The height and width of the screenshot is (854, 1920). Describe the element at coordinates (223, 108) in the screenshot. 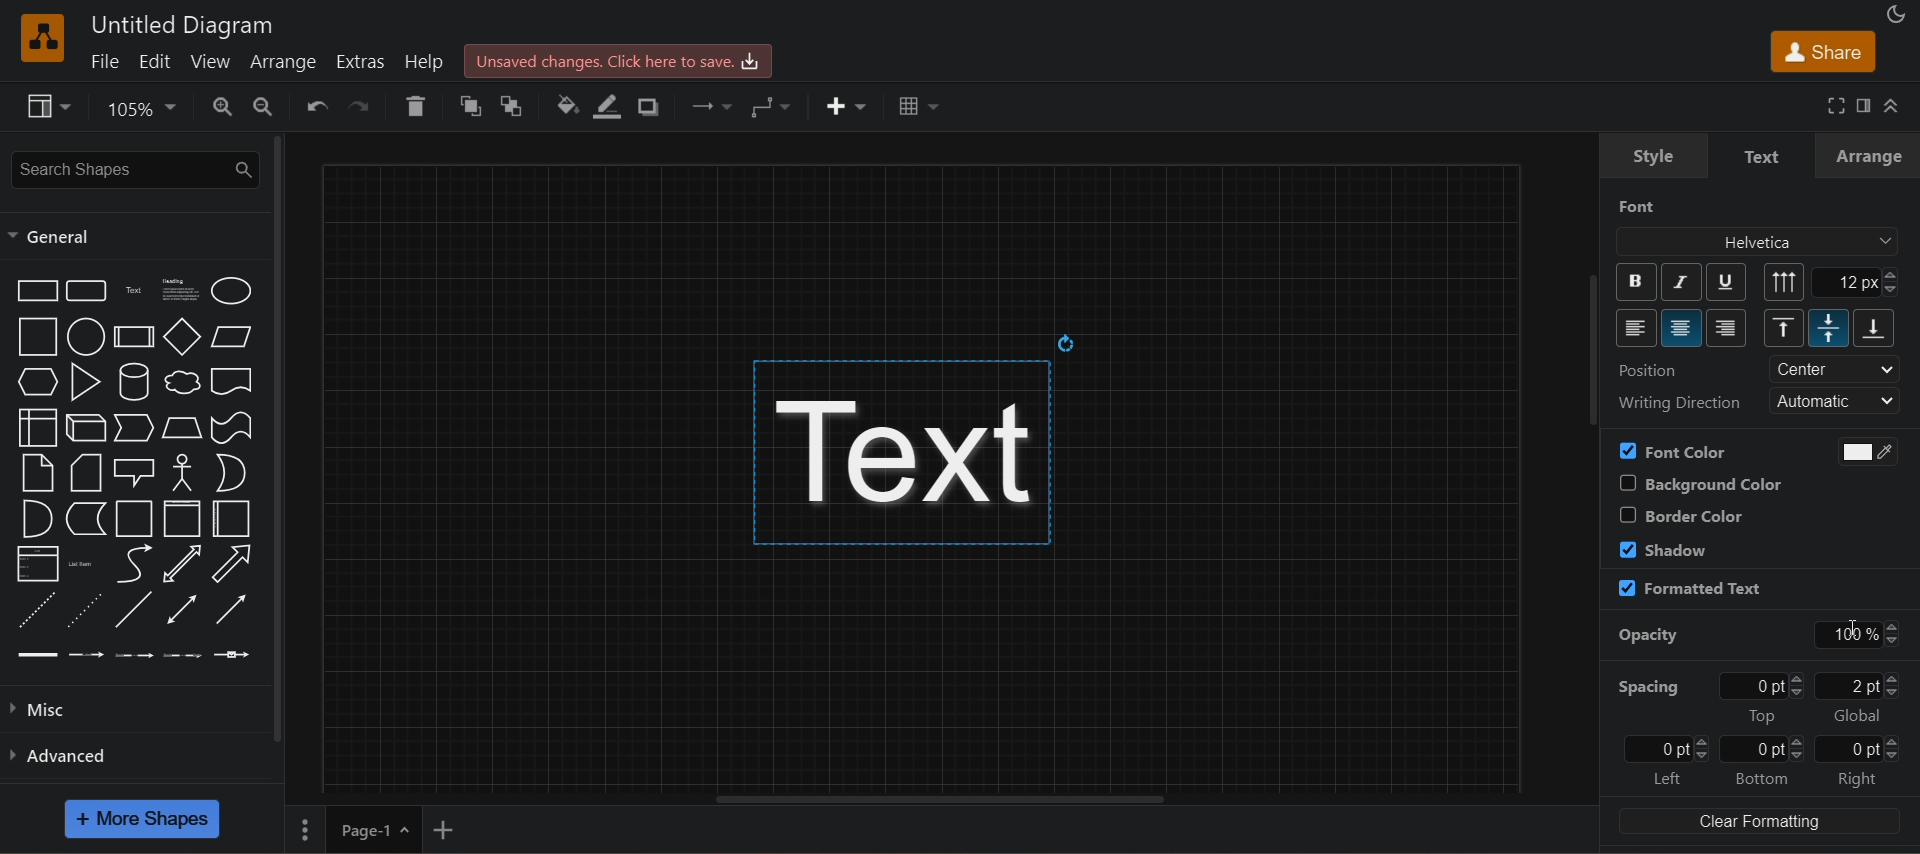

I see `zoom in` at that location.